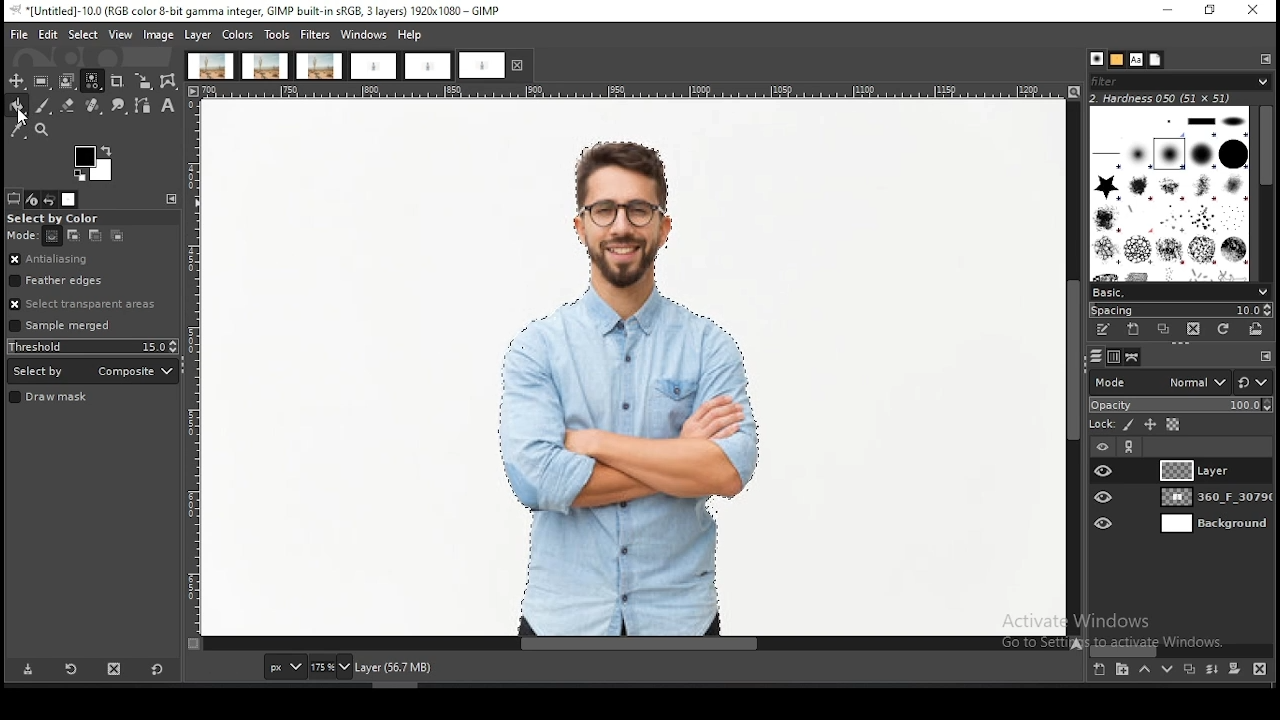 The width and height of the screenshot is (1280, 720). Describe the element at coordinates (1156, 59) in the screenshot. I see `document history` at that location.